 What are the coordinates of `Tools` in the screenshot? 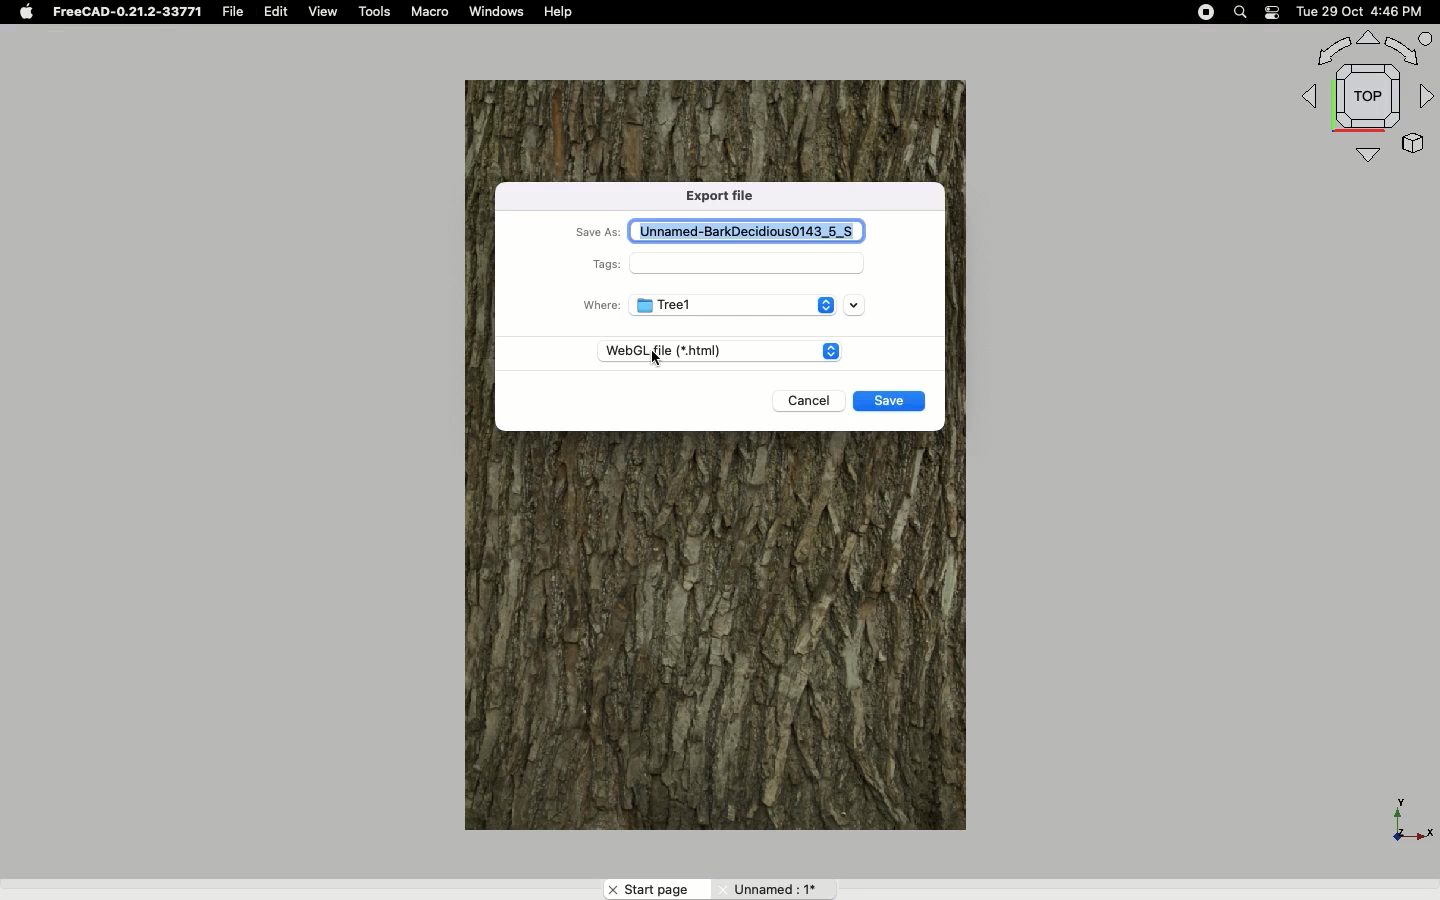 It's located at (377, 12).